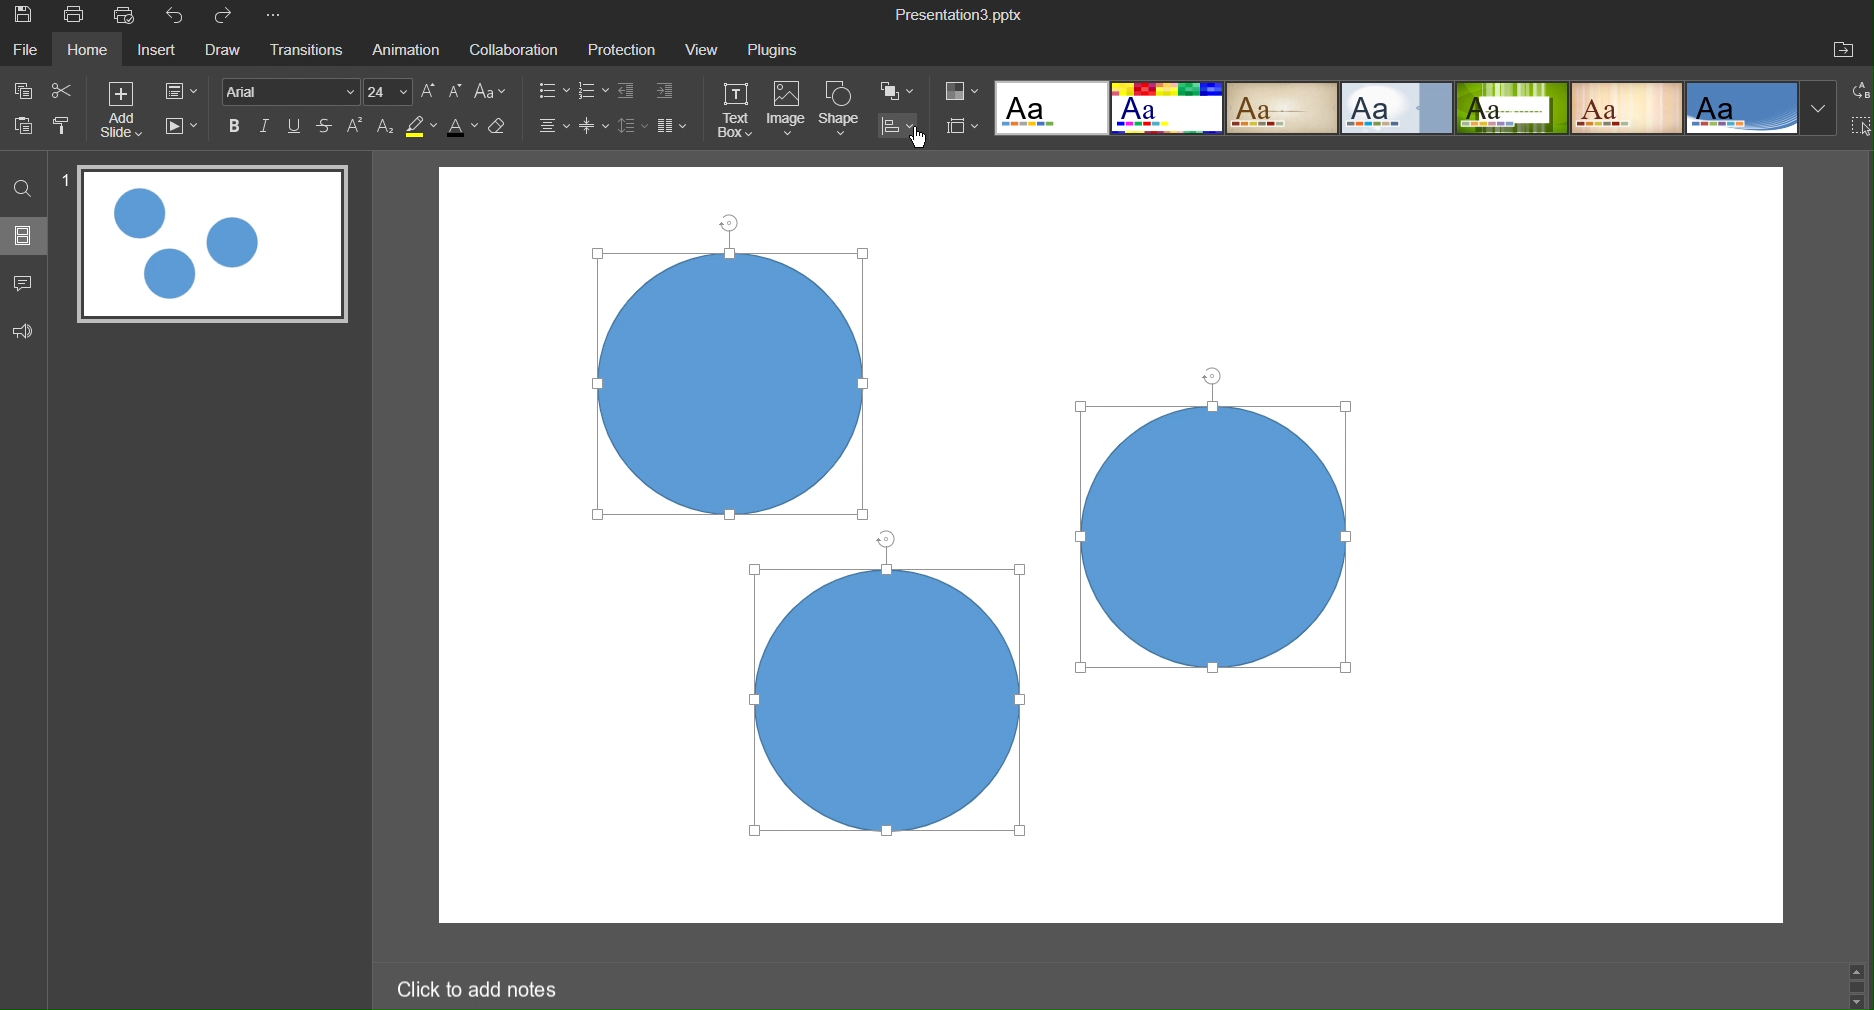 The image size is (1874, 1010). I want to click on Decrease size, so click(456, 90).